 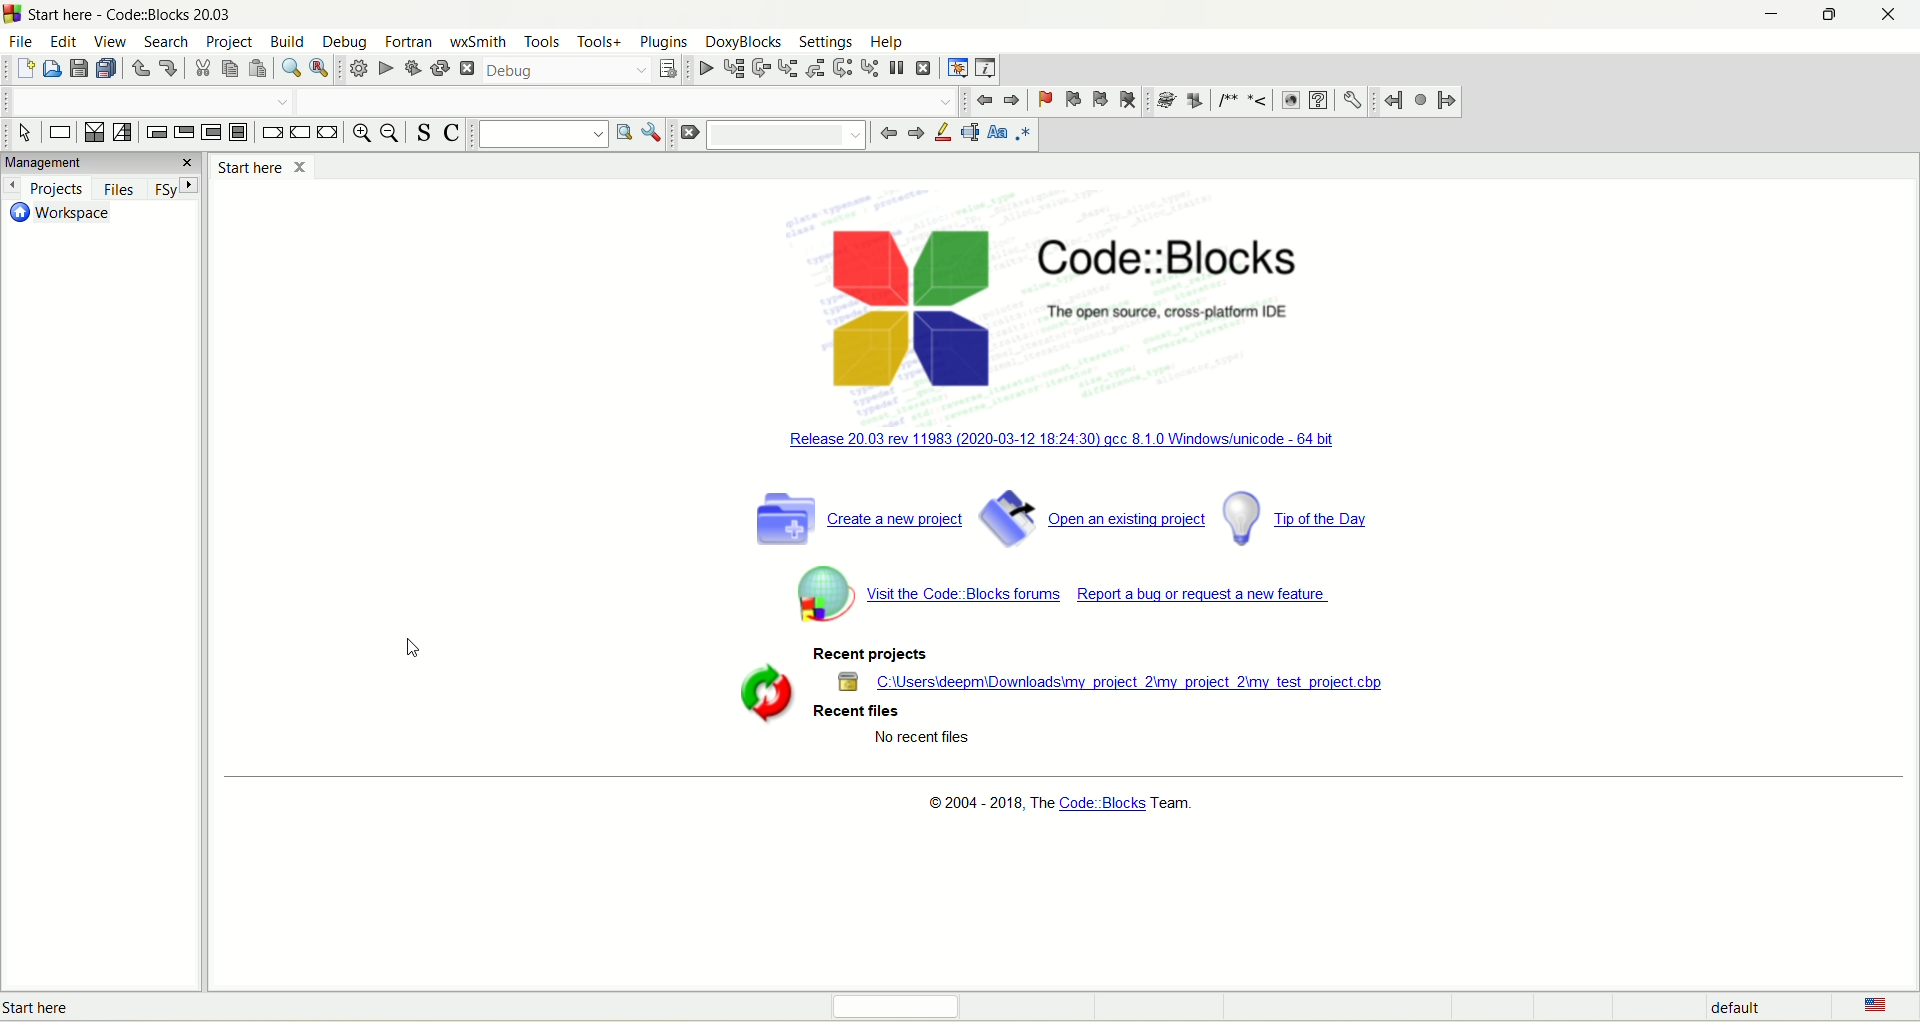 What do you see at coordinates (1010, 99) in the screenshot?
I see `jump forward` at bounding box center [1010, 99].